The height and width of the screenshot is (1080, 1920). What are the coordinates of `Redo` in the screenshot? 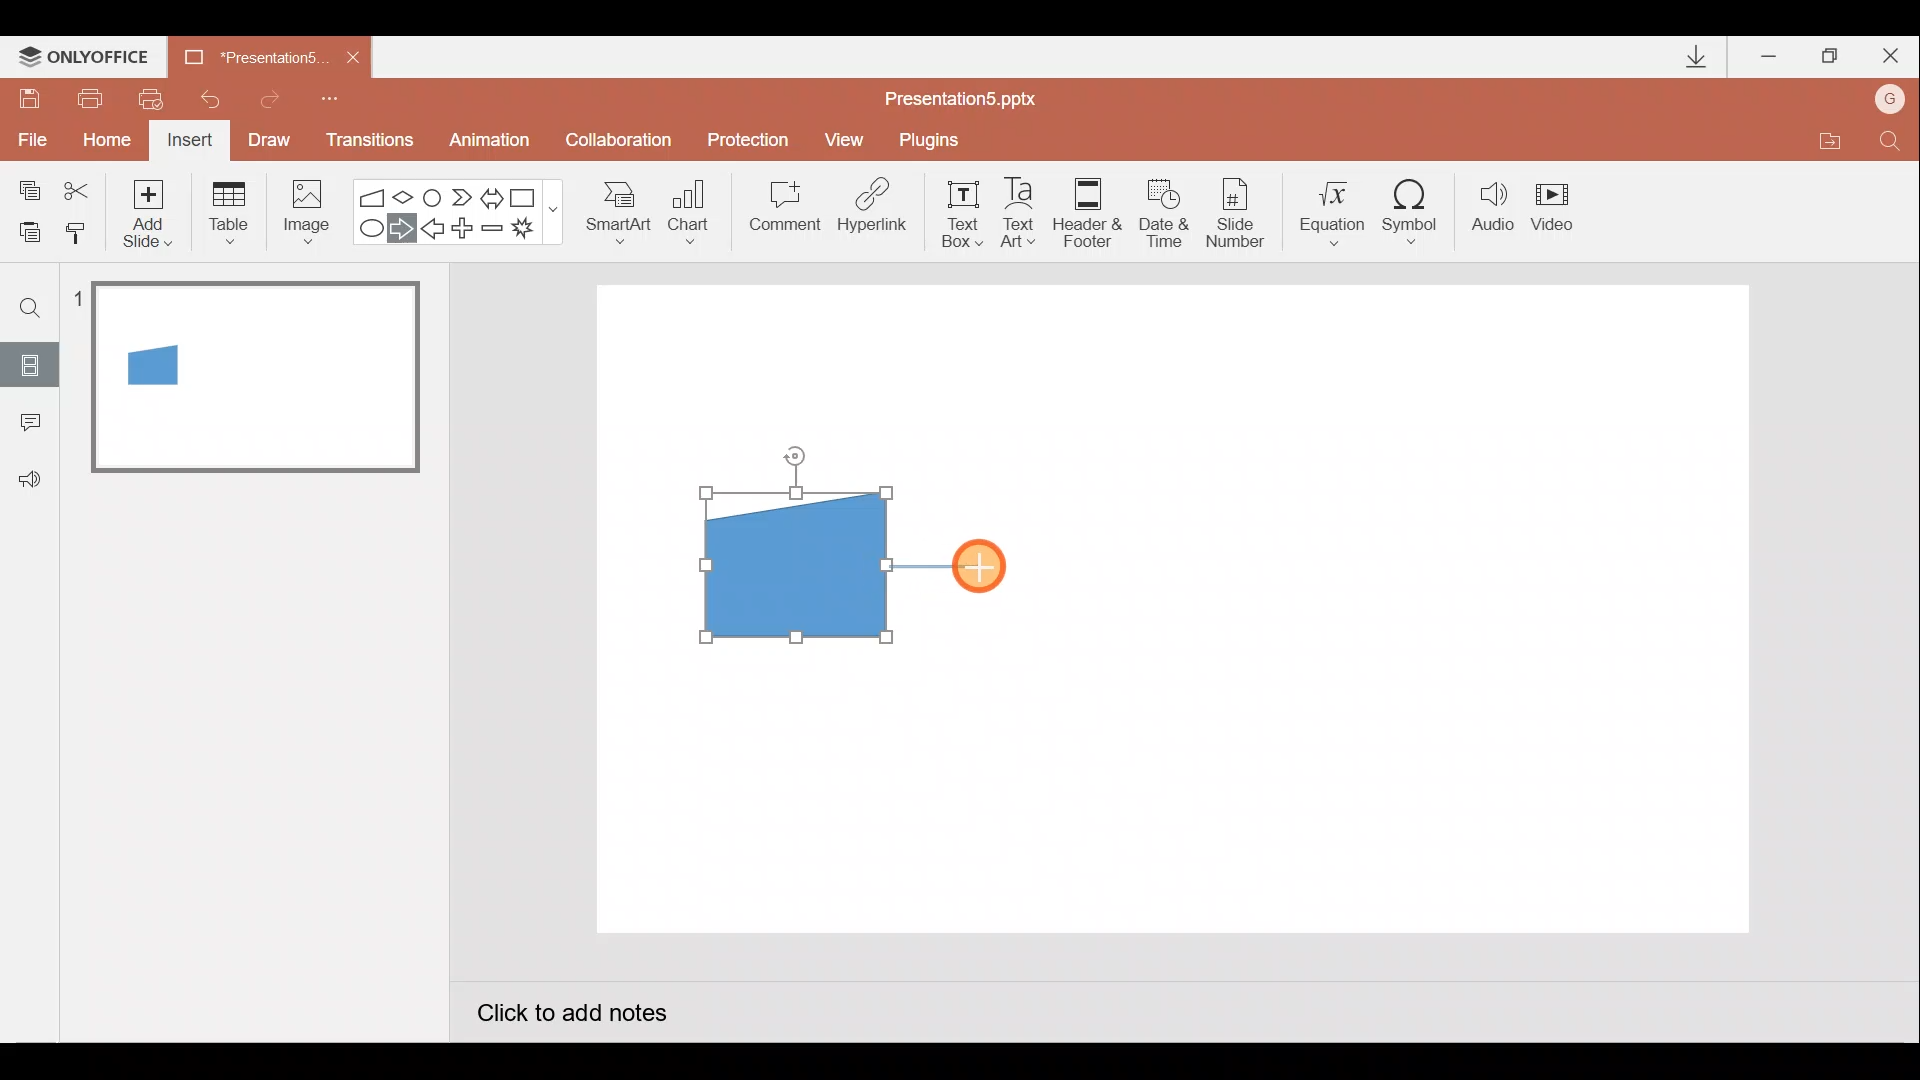 It's located at (271, 96).